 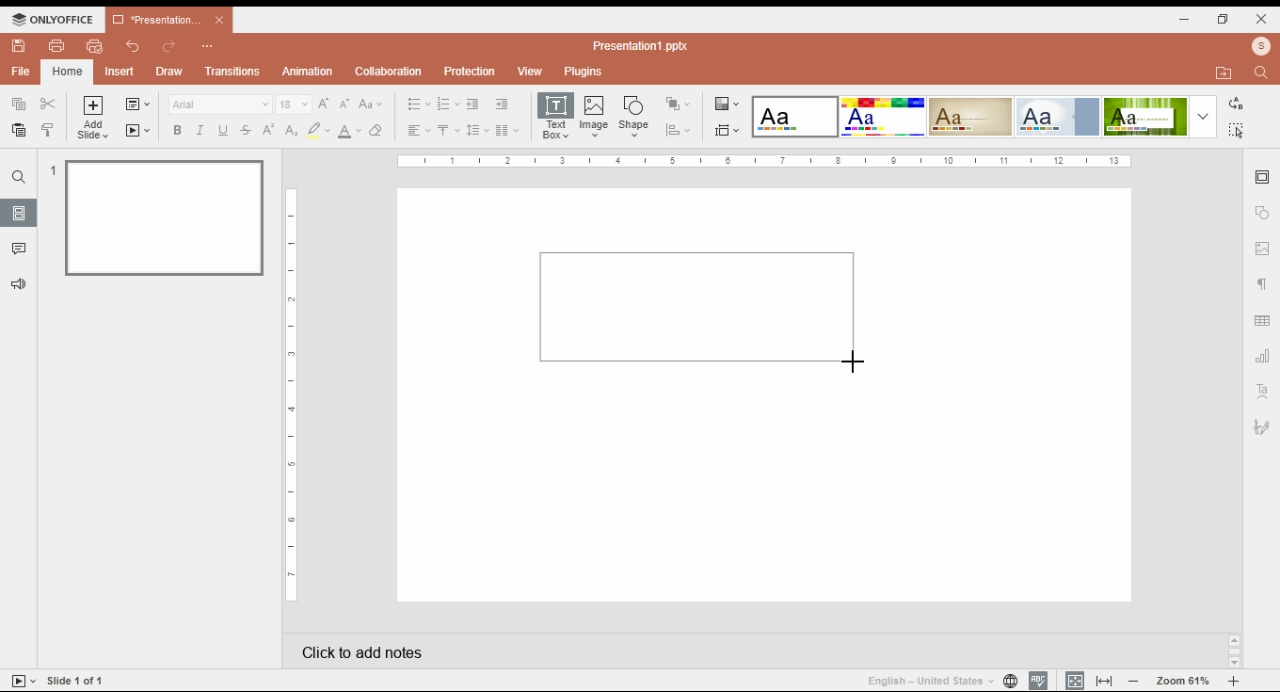 I want to click on zoom 61%, so click(x=1181, y=681).